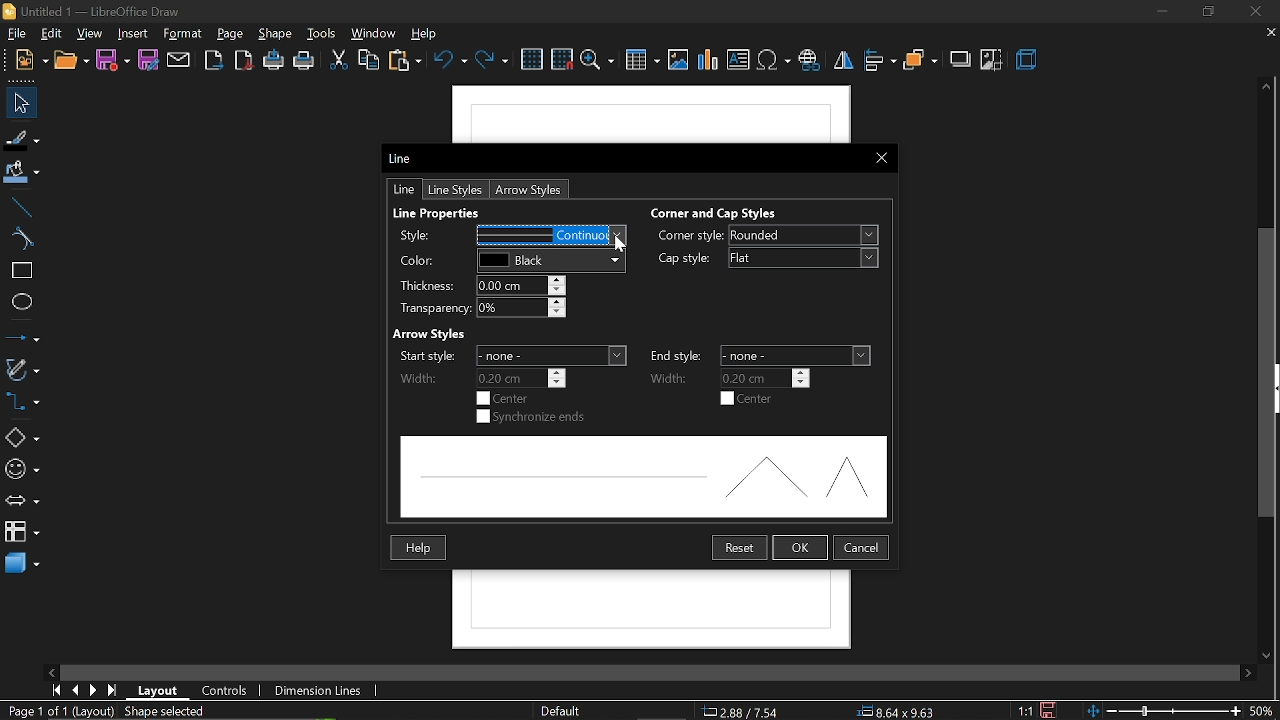  I want to click on shape selected, so click(164, 712).